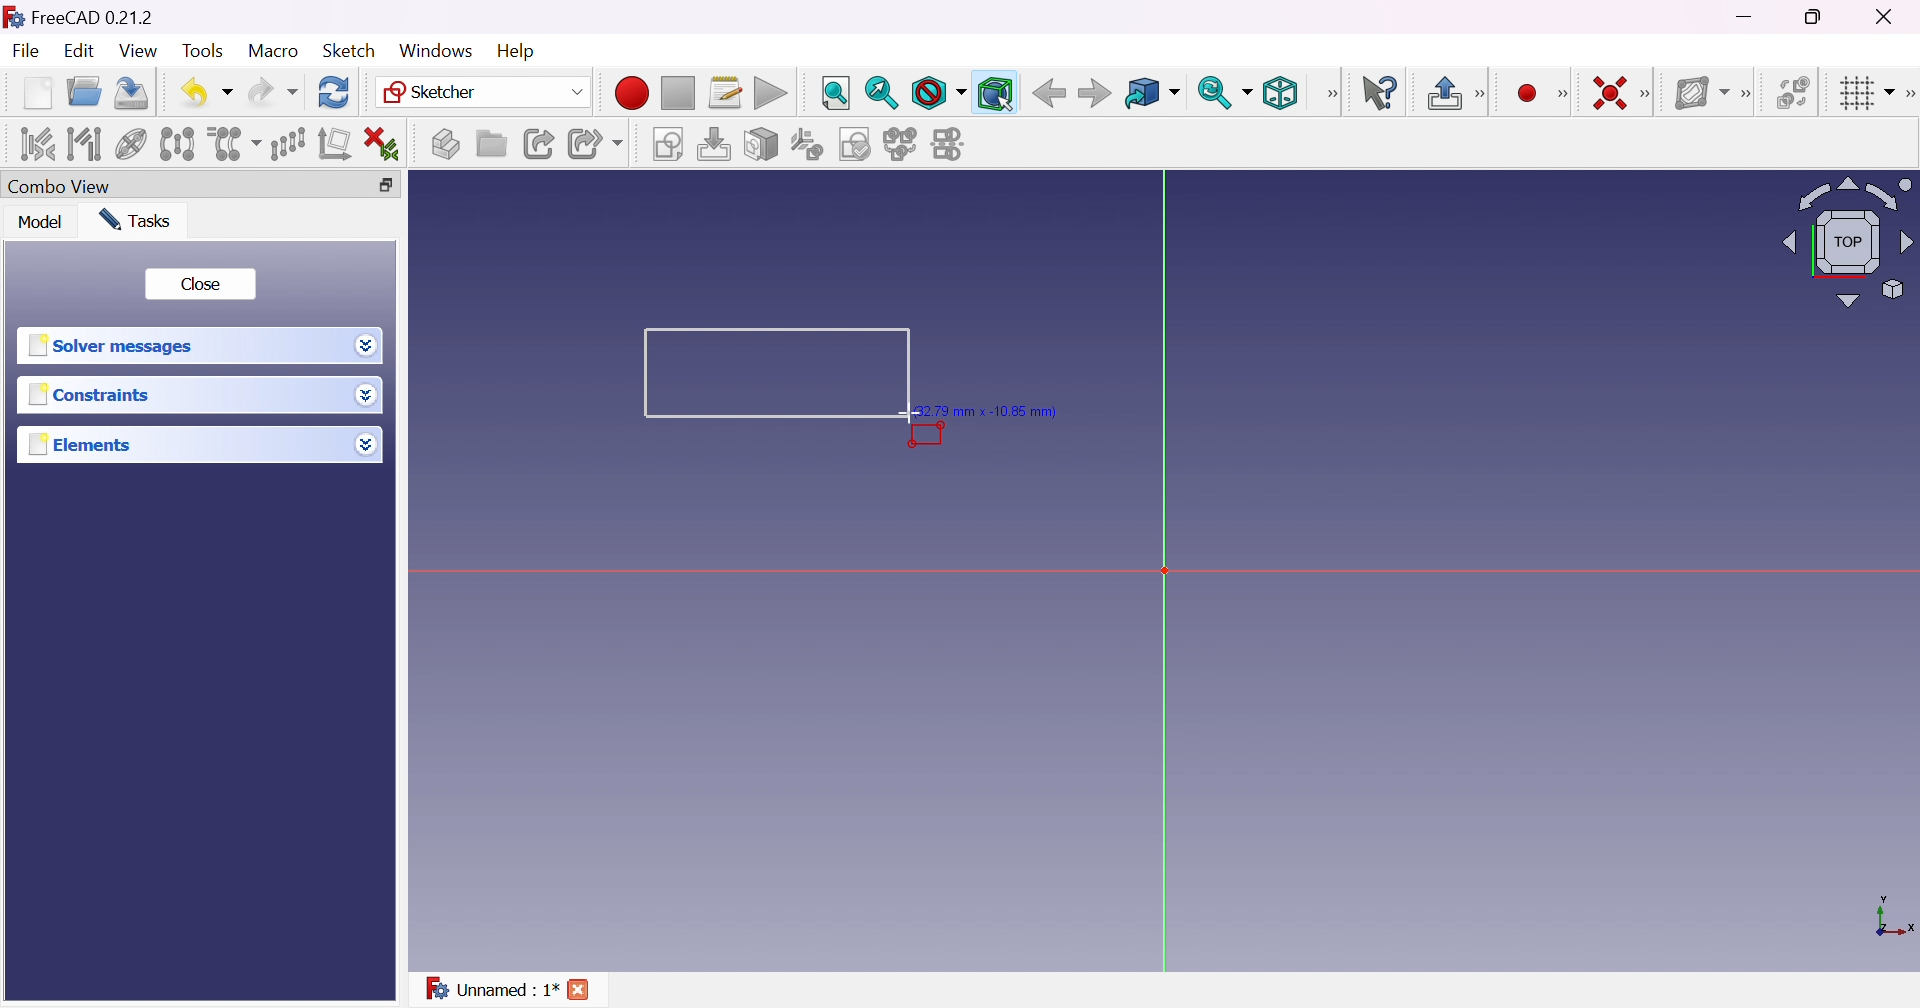 The width and height of the screenshot is (1920, 1008). I want to click on Validate sketch..., so click(854, 145).